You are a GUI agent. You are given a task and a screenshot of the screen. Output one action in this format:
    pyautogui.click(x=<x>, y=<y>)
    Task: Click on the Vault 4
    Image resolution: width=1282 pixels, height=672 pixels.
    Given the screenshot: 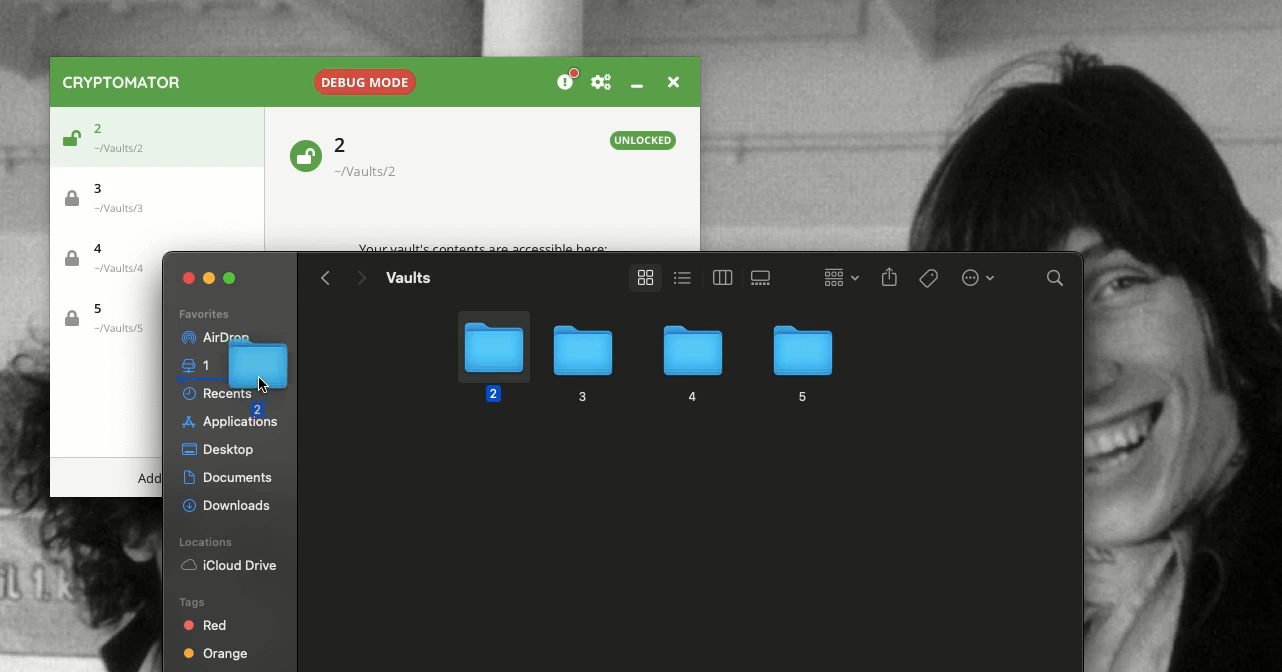 What is the action you would take?
    pyautogui.click(x=112, y=261)
    